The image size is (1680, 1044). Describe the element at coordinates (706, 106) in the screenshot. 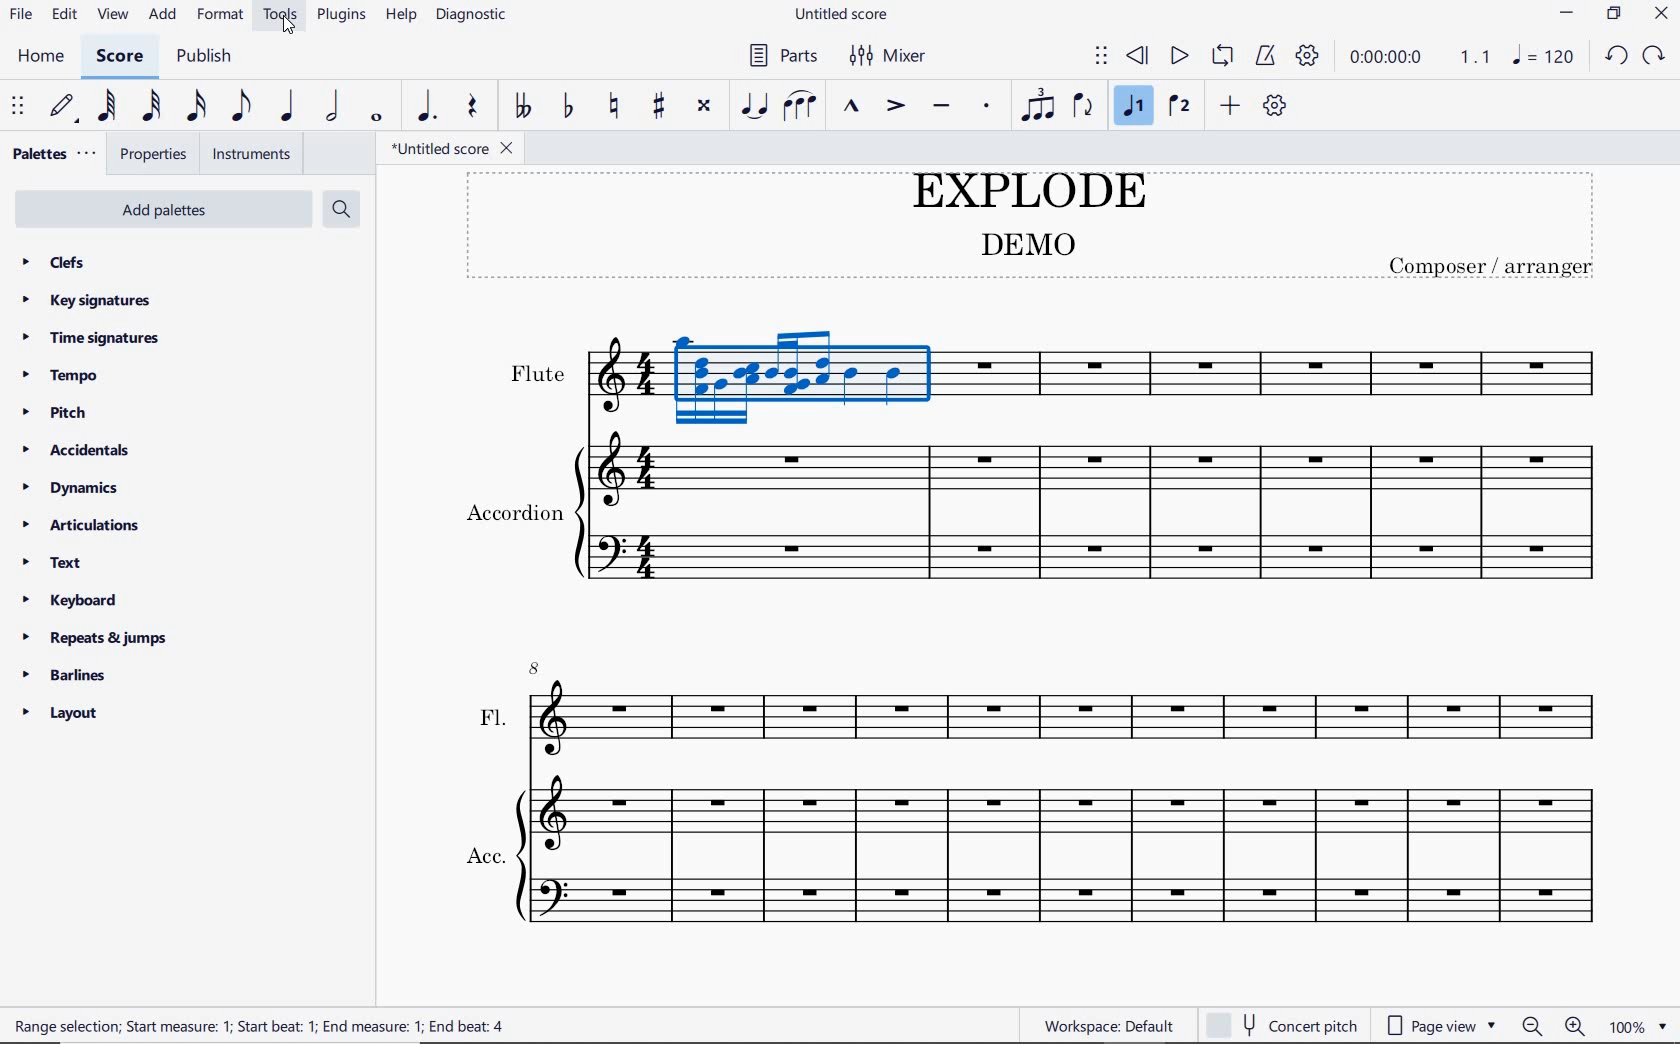

I see `toggle double-sharp` at that location.